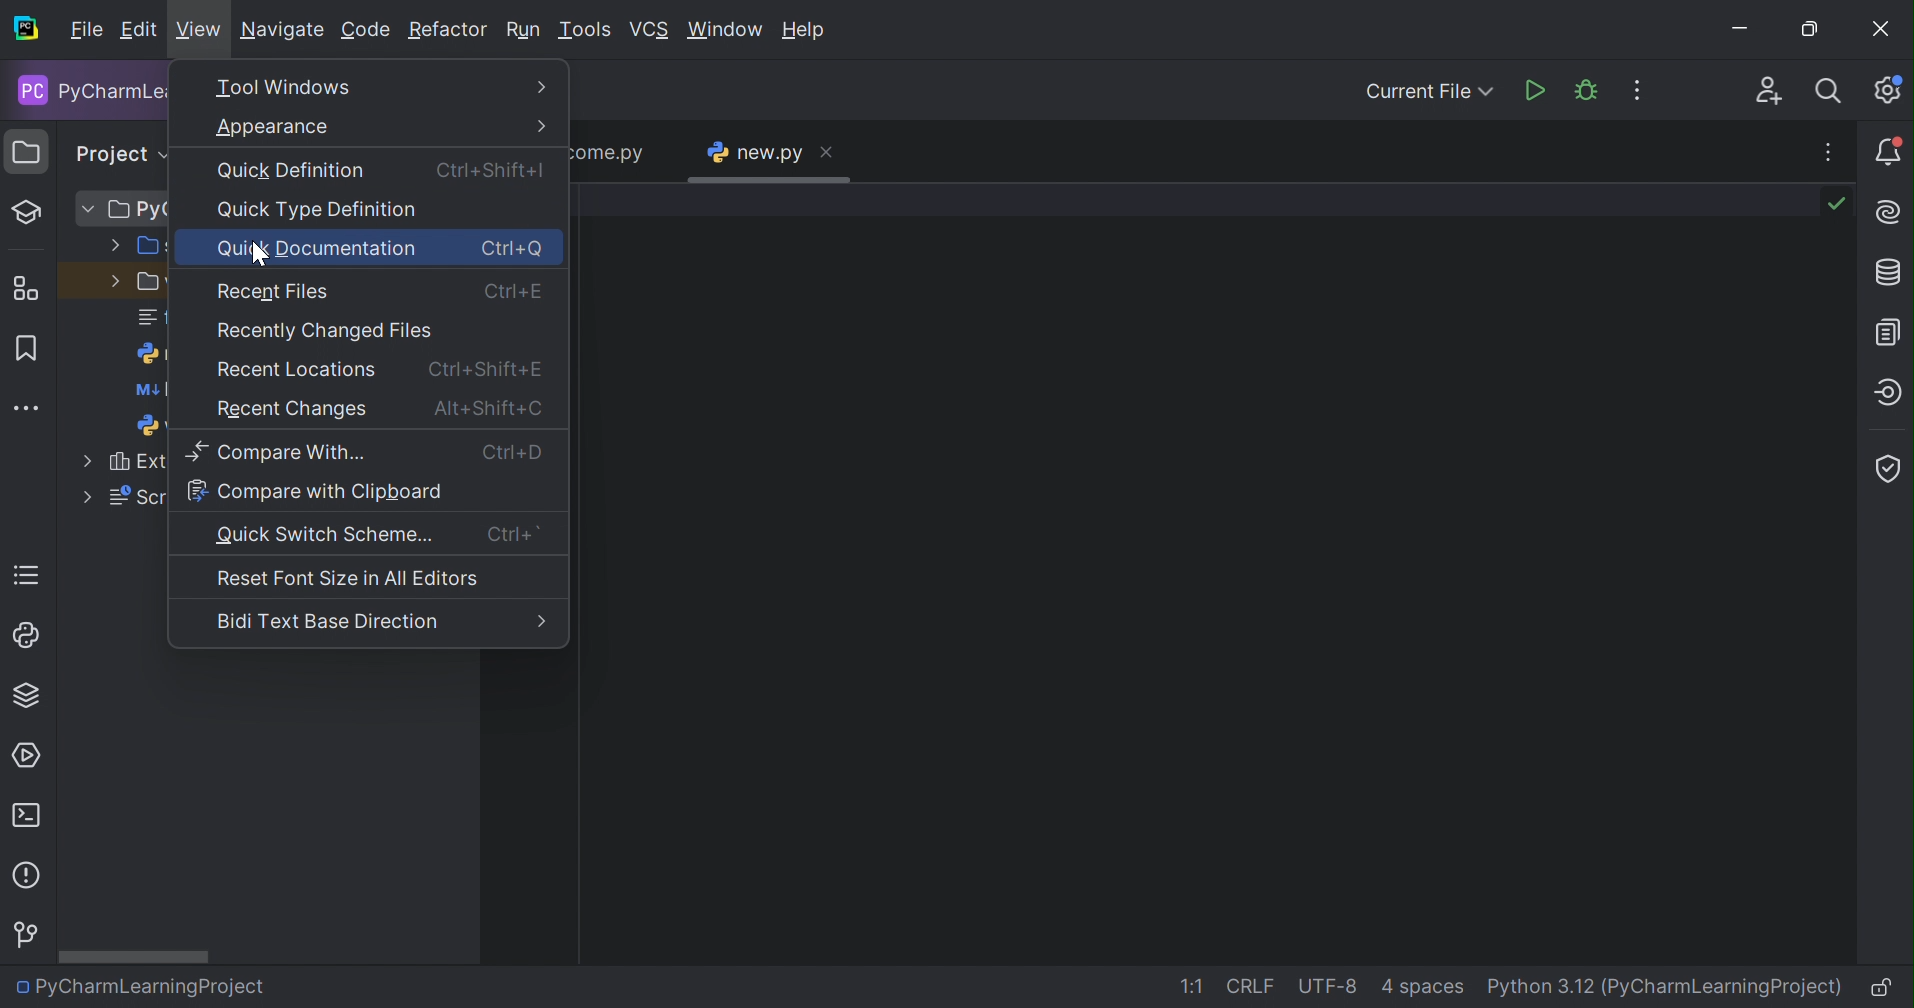 The height and width of the screenshot is (1008, 1914). What do you see at coordinates (138, 31) in the screenshot?
I see `Edit` at bounding box center [138, 31].